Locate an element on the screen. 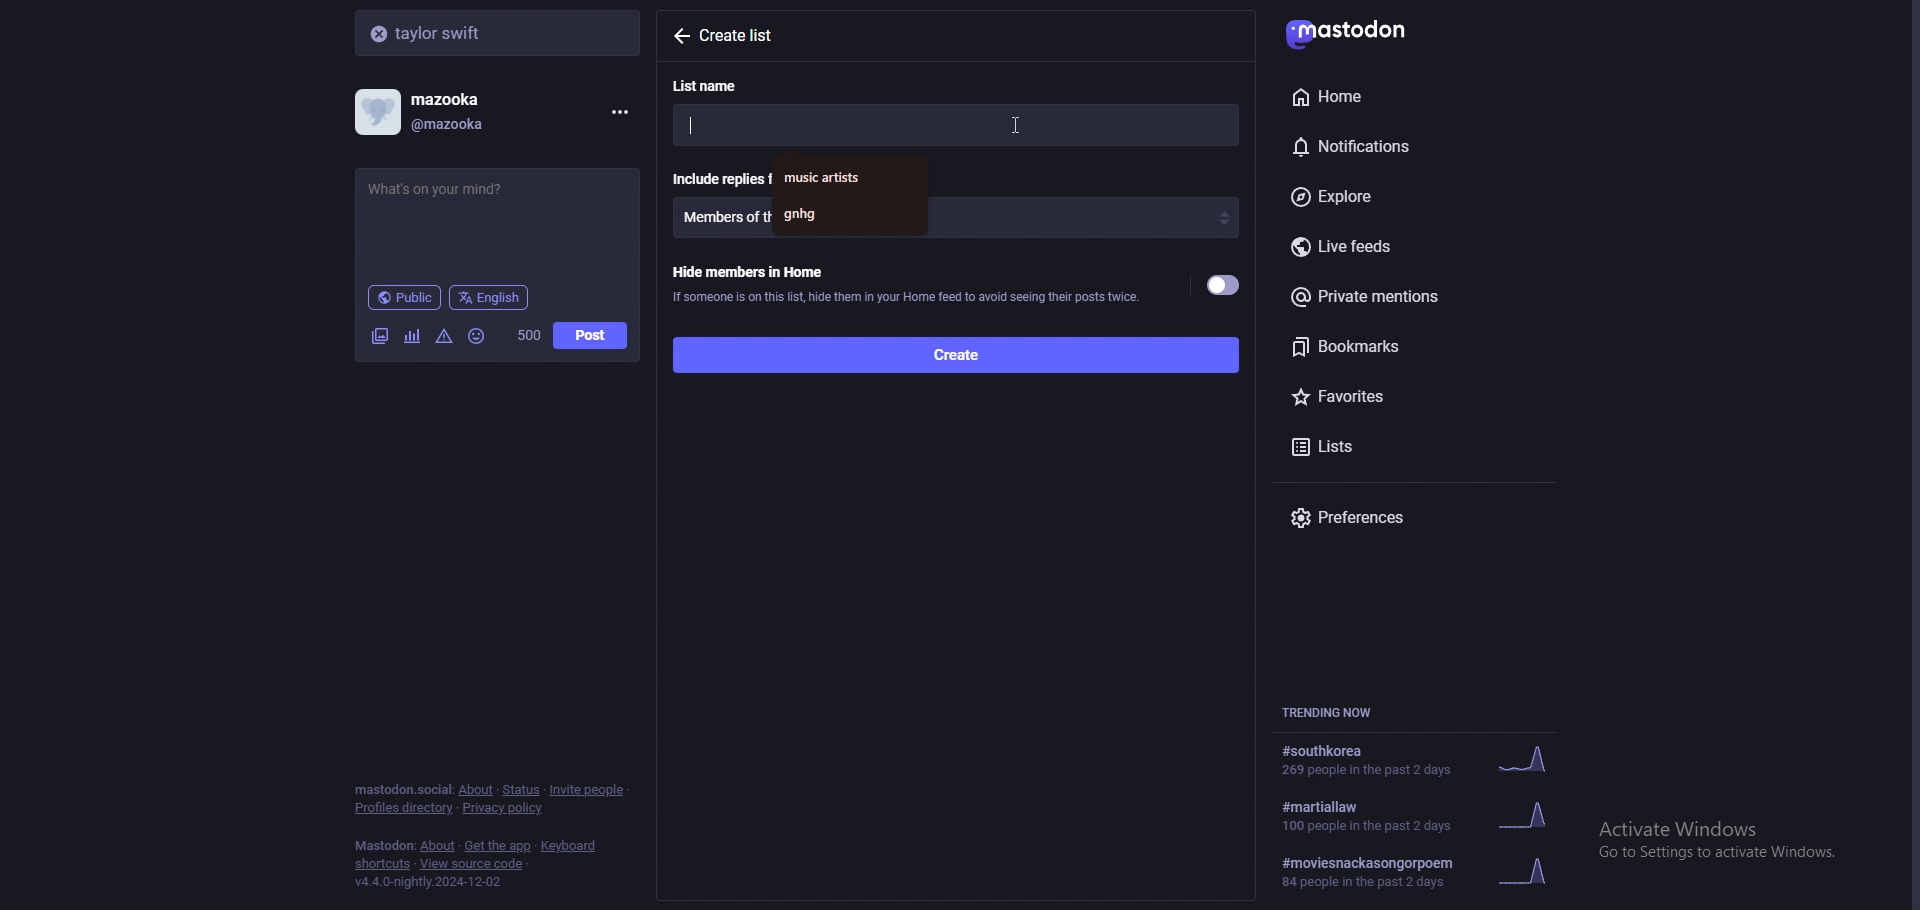 The width and height of the screenshot is (1920, 910). mastodon is located at coordinates (1361, 30).